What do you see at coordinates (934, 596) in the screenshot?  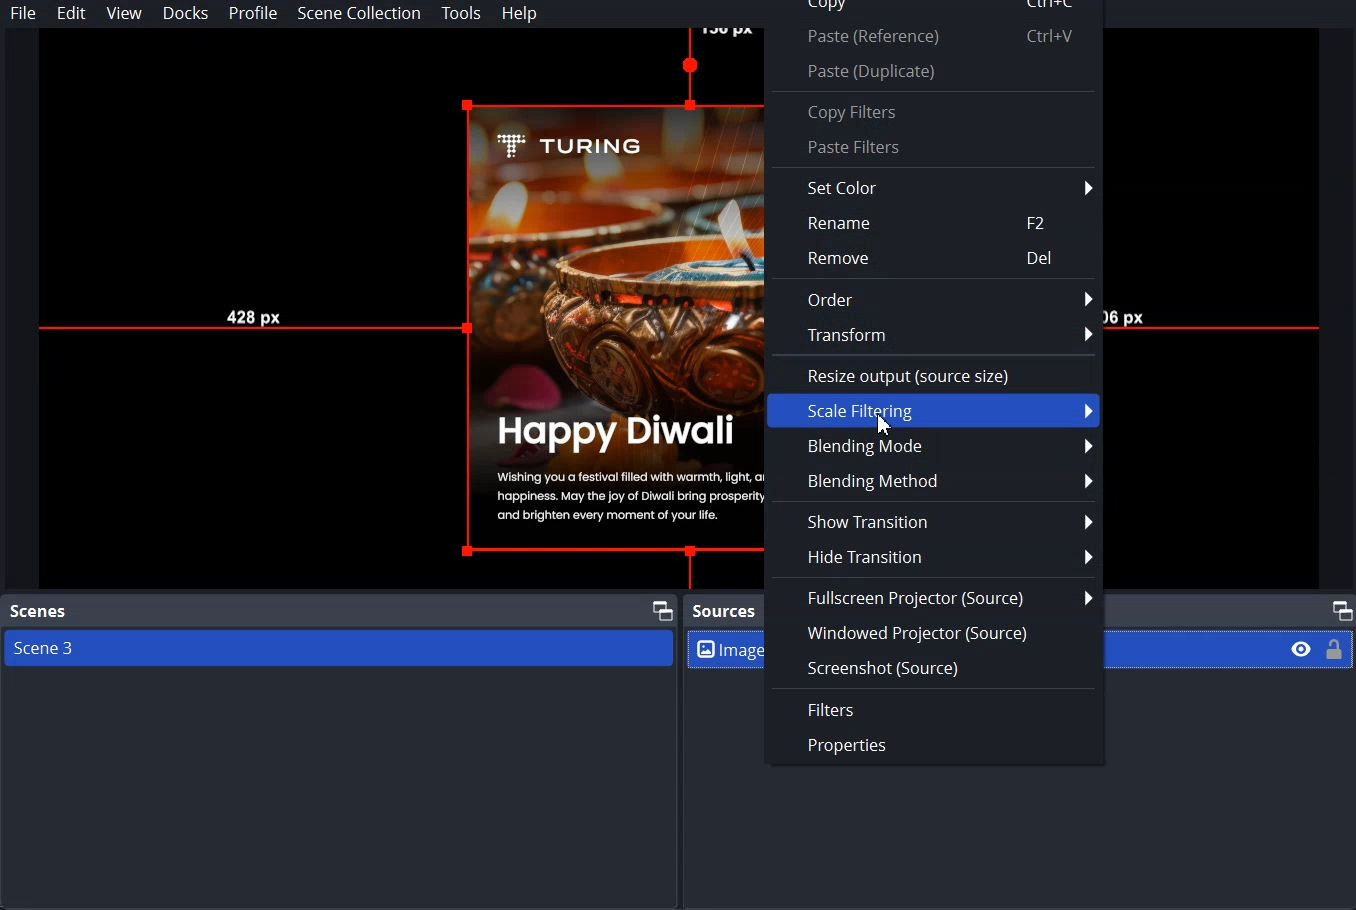 I see `Full screen projector` at bounding box center [934, 596].